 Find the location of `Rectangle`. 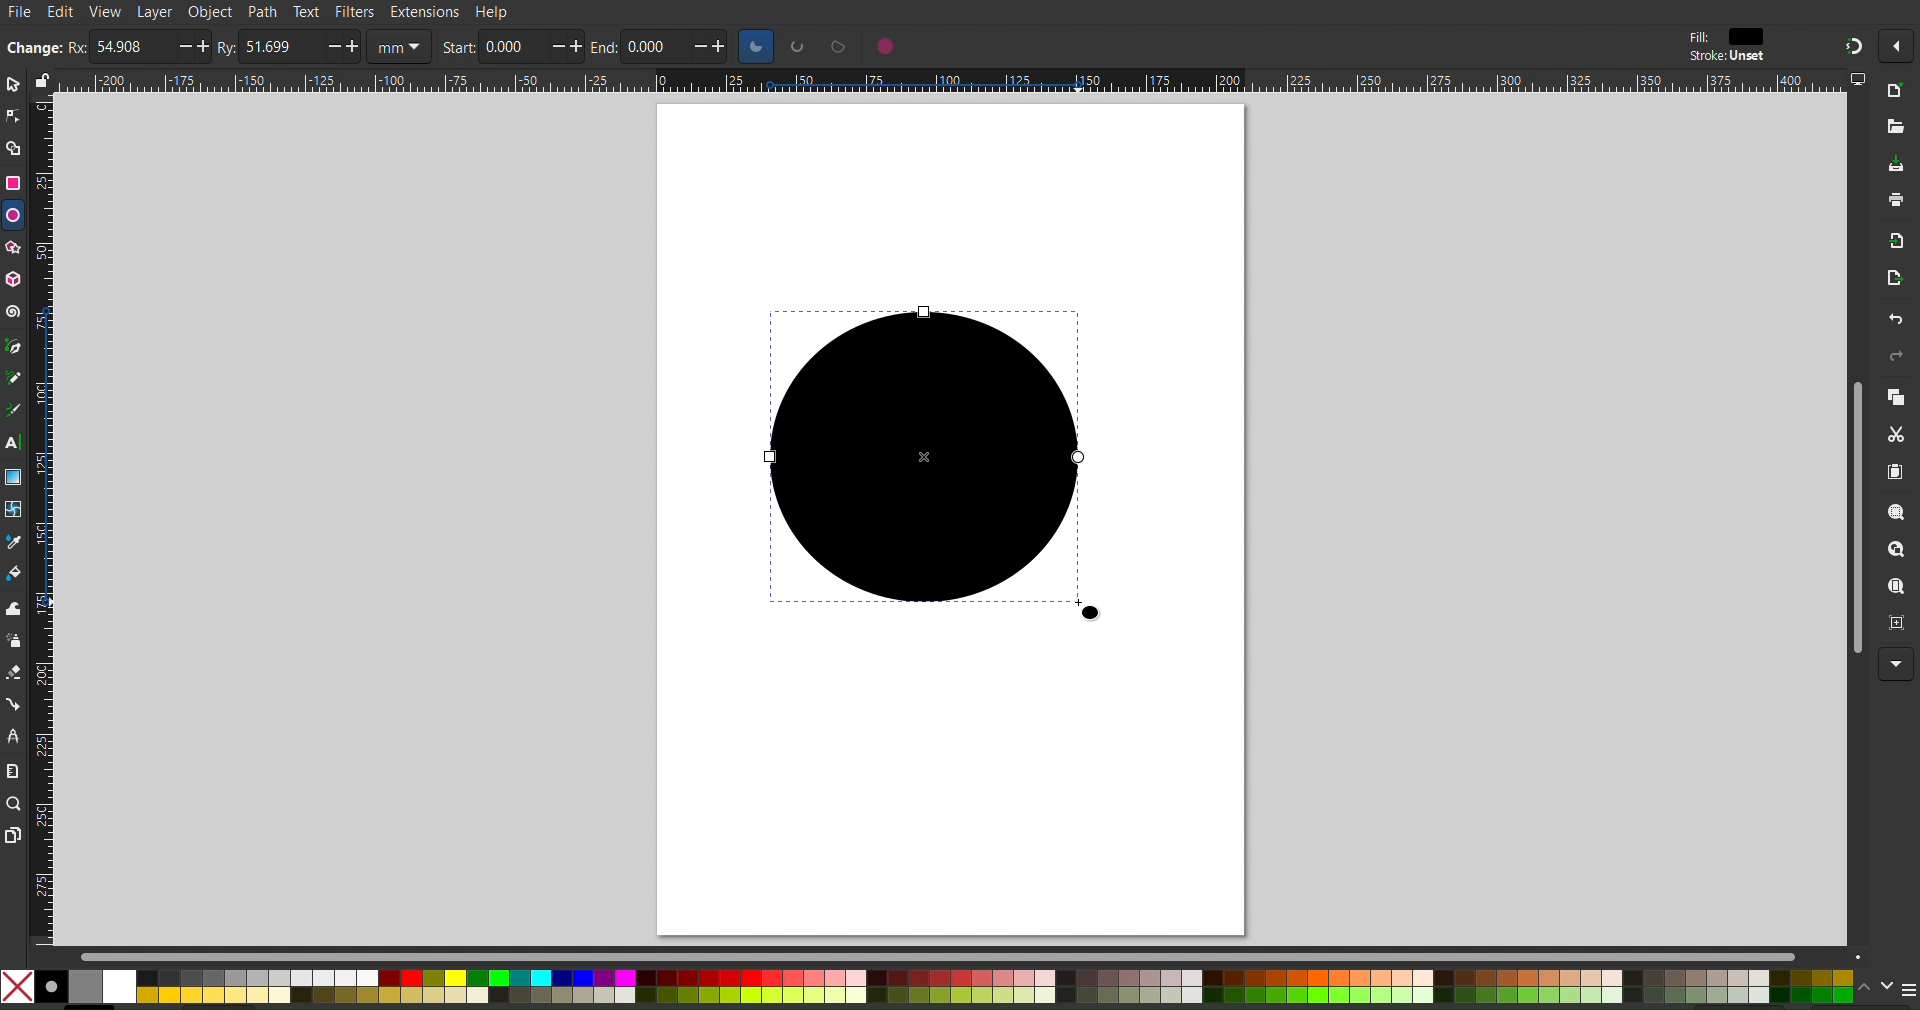

Rectangle is located at coordinates (14, 183).